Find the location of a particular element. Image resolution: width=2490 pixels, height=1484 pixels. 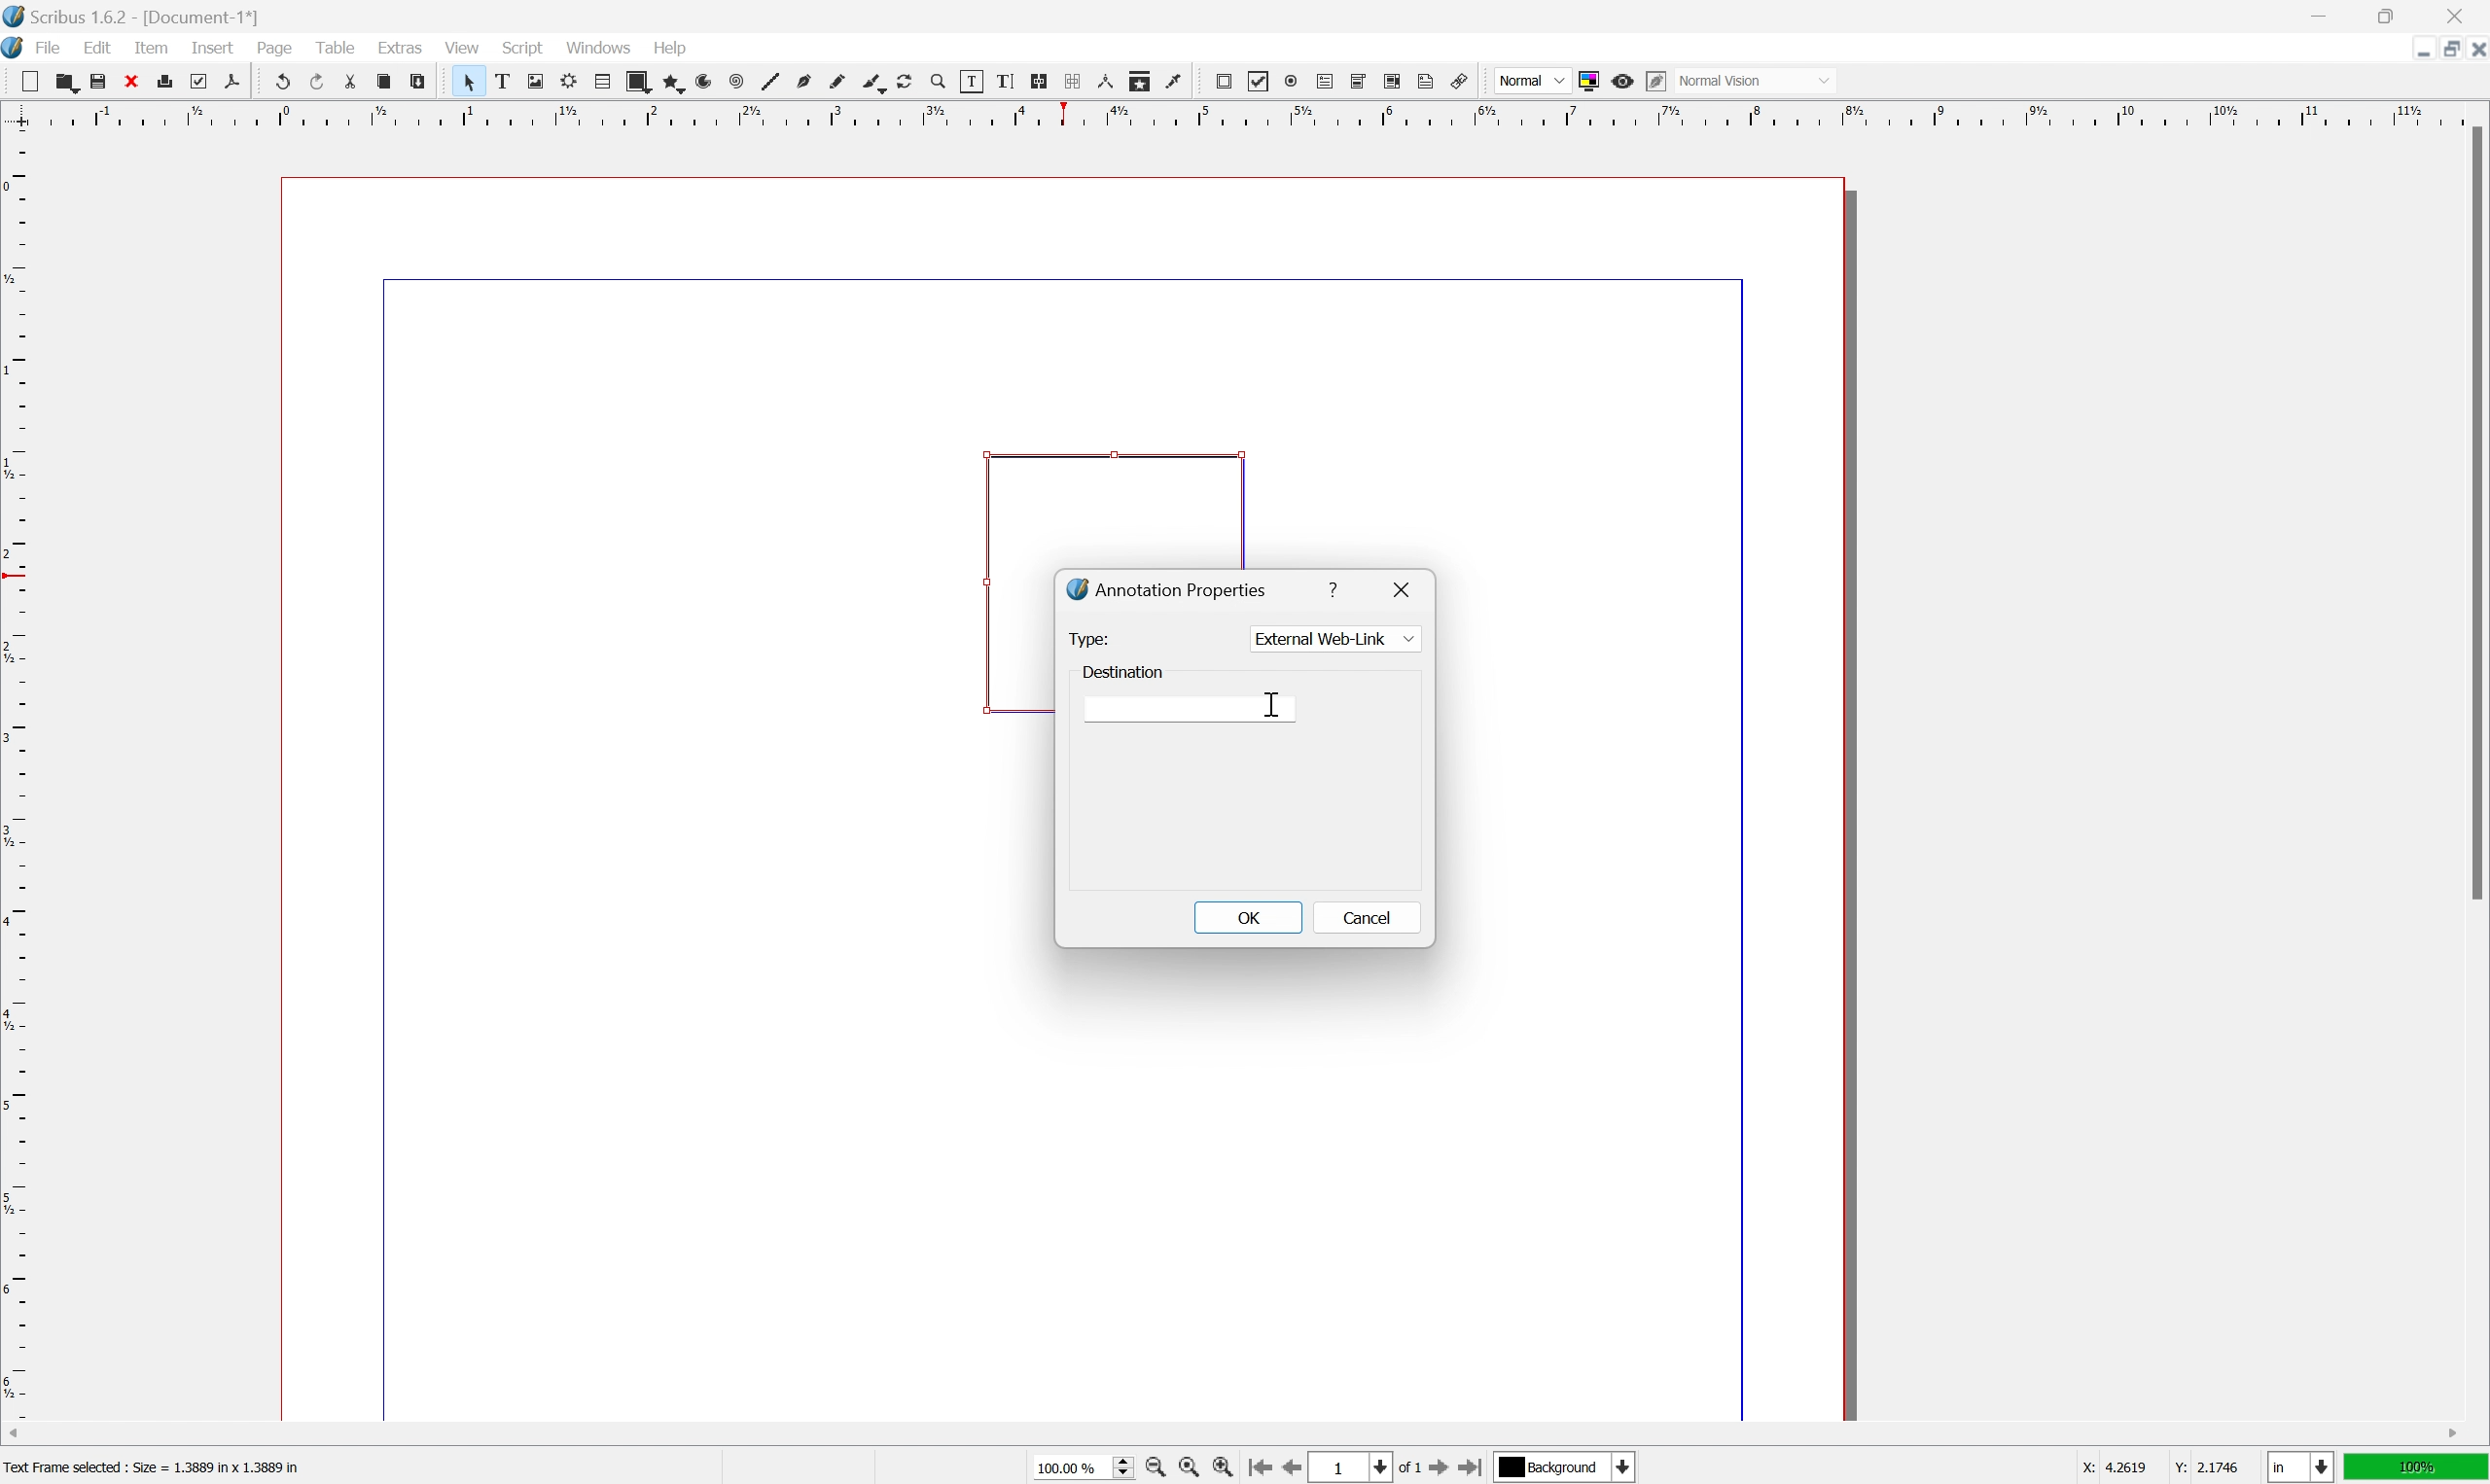

preflight verifier is located at coordinates (199, 81).